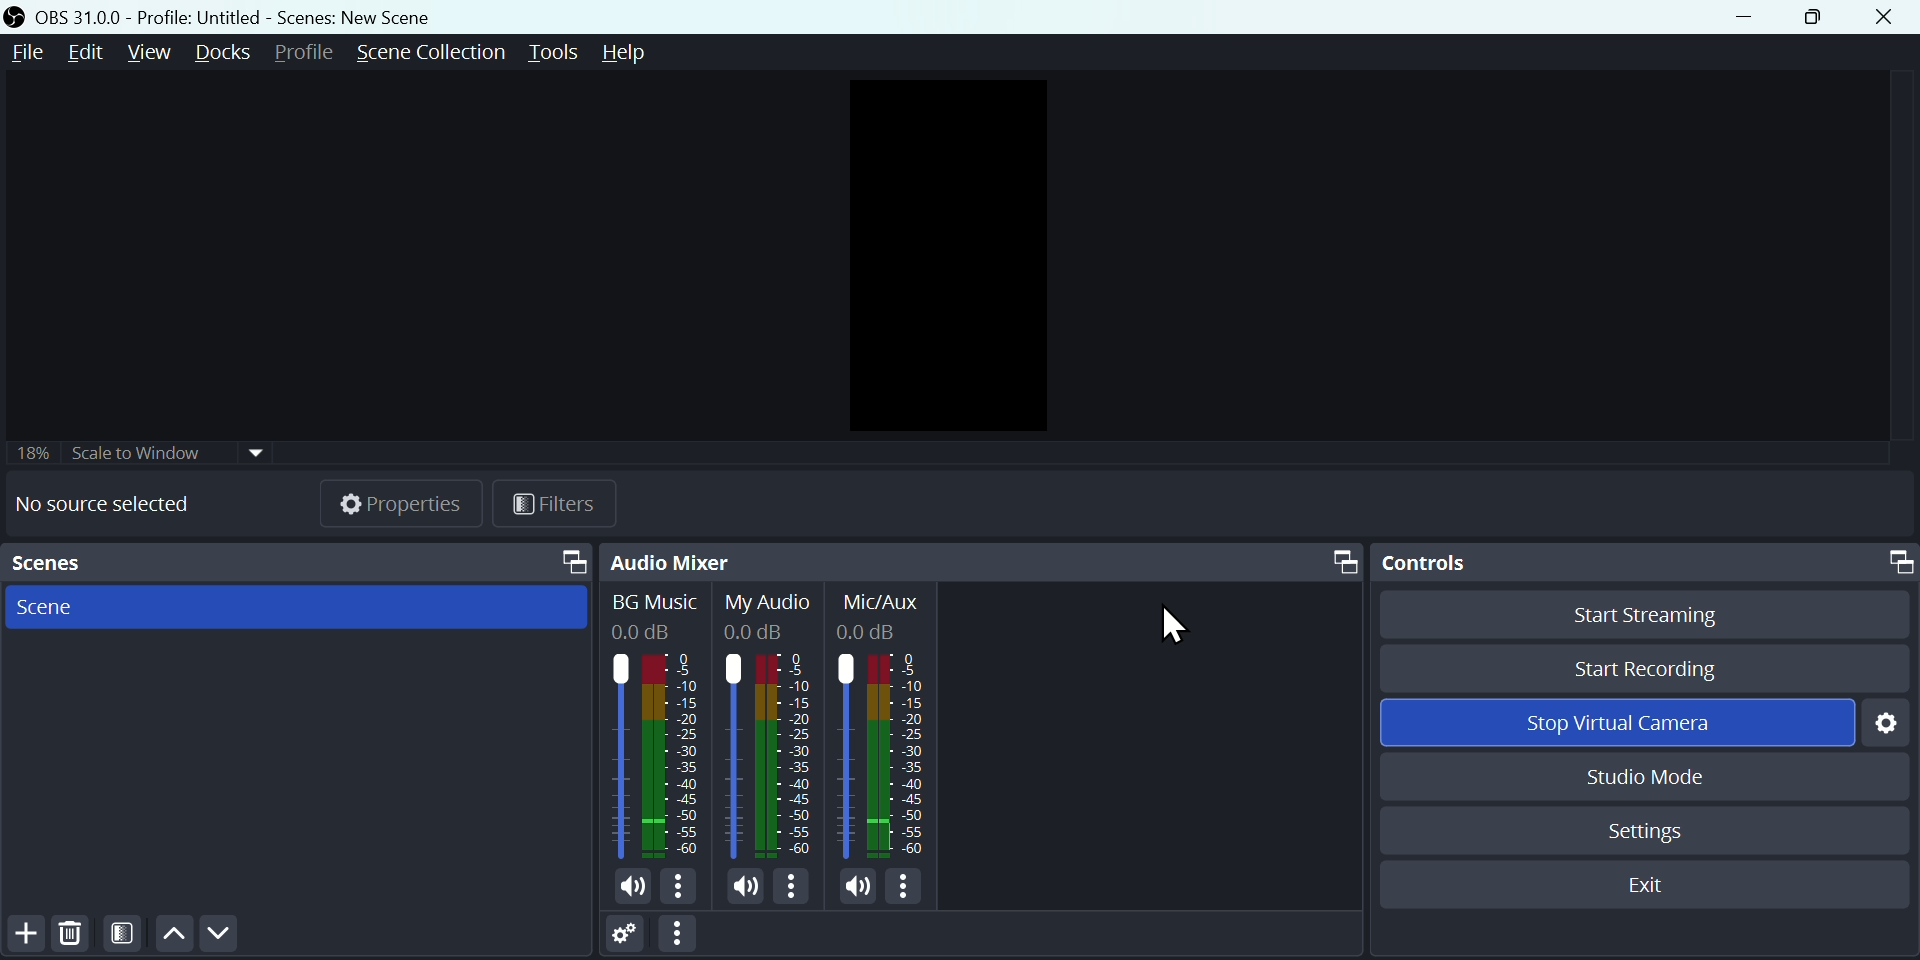 This screenshot has height=960, width=1920. What do you see at coordinates (1635, 614) in the screenshot?
I see `Start streaming` at bounding box center [1635, 614].